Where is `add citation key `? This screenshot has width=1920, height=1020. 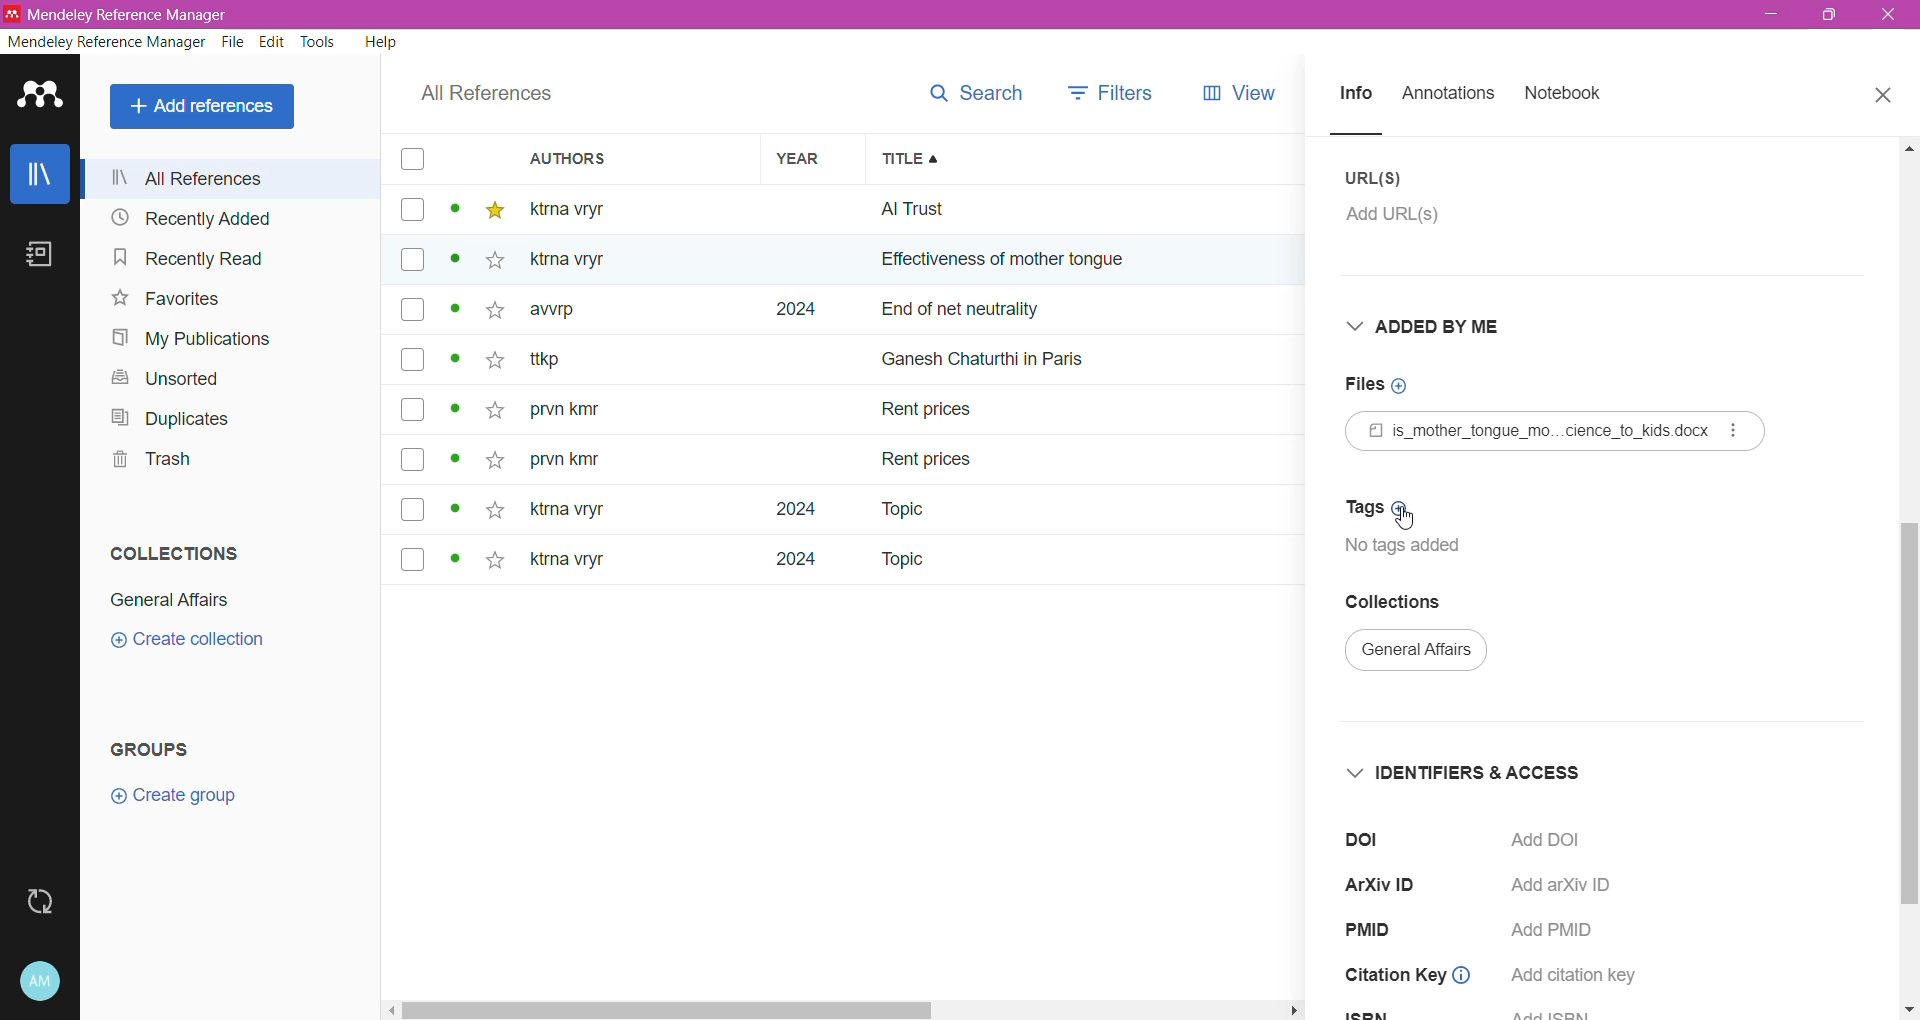 add citation key  is located at coordinates (1576, 975).